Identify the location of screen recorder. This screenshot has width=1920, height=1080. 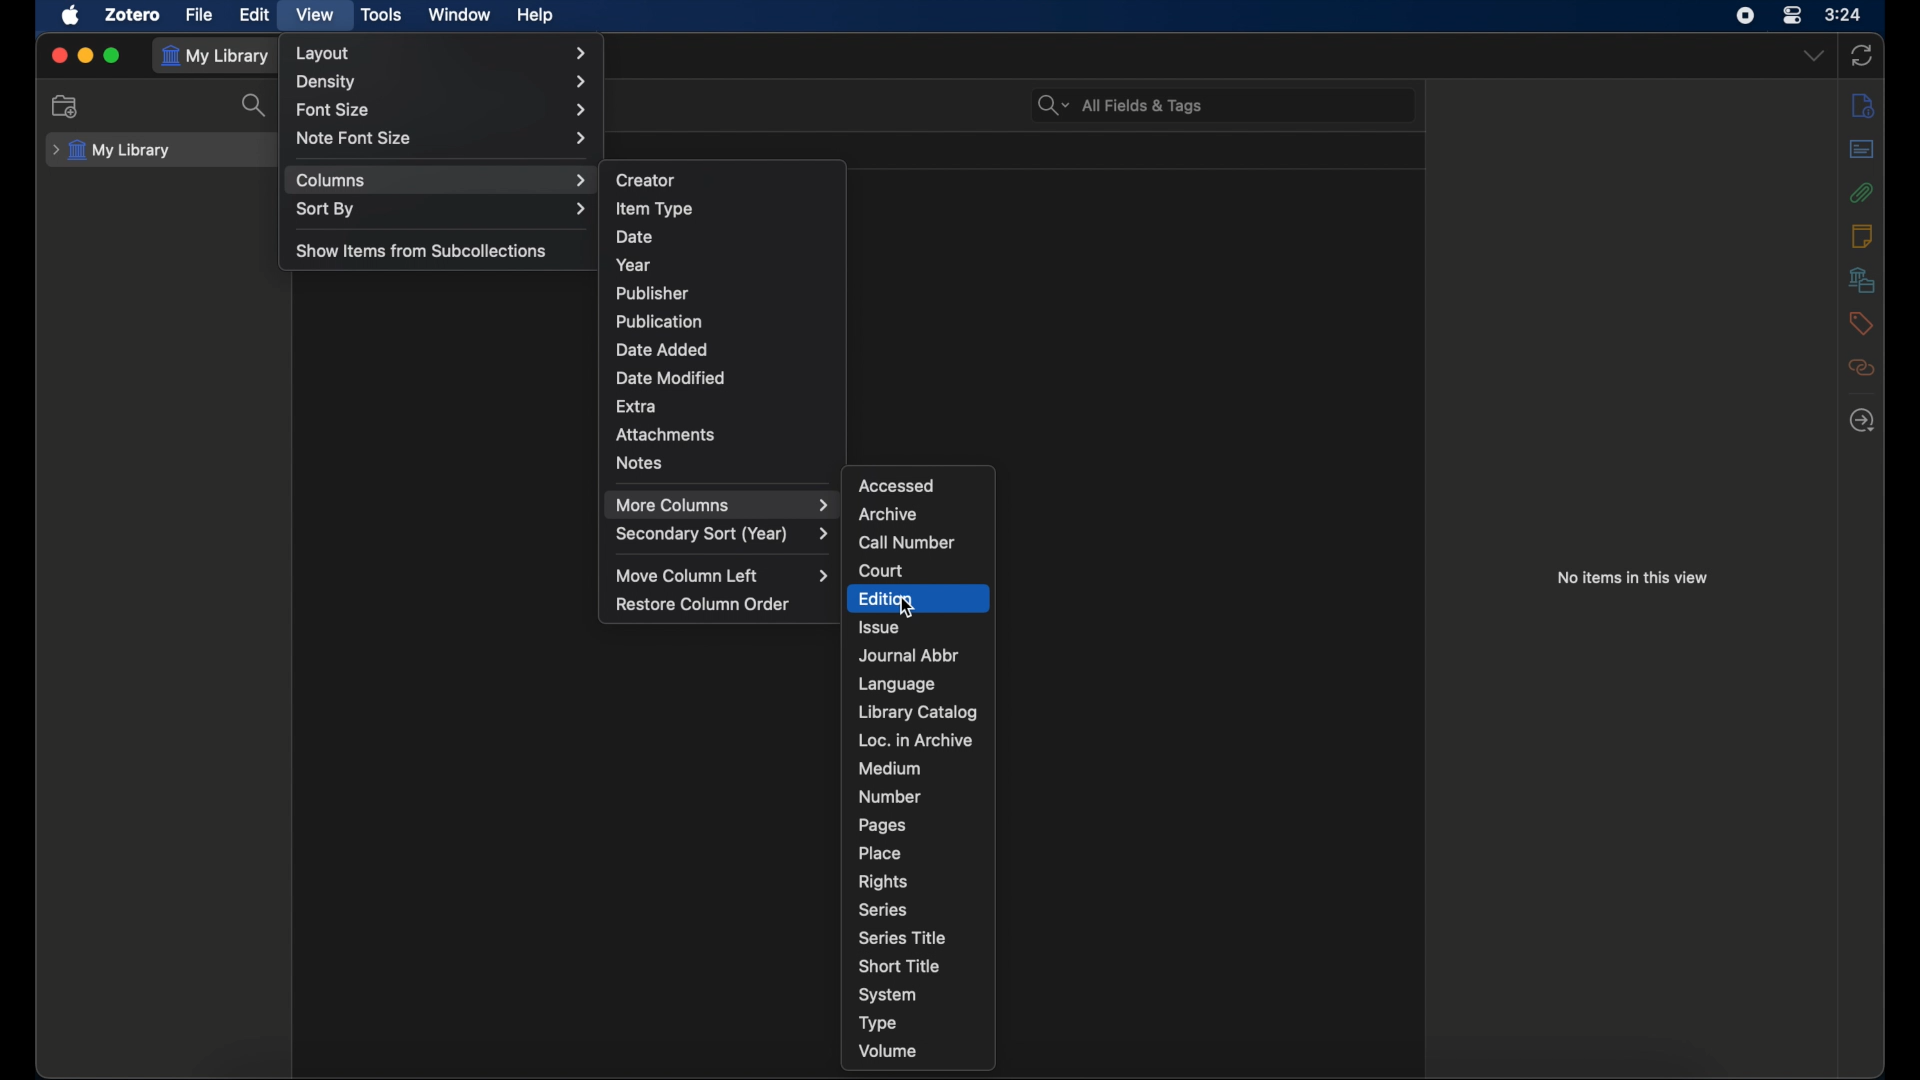
(1745, 16).